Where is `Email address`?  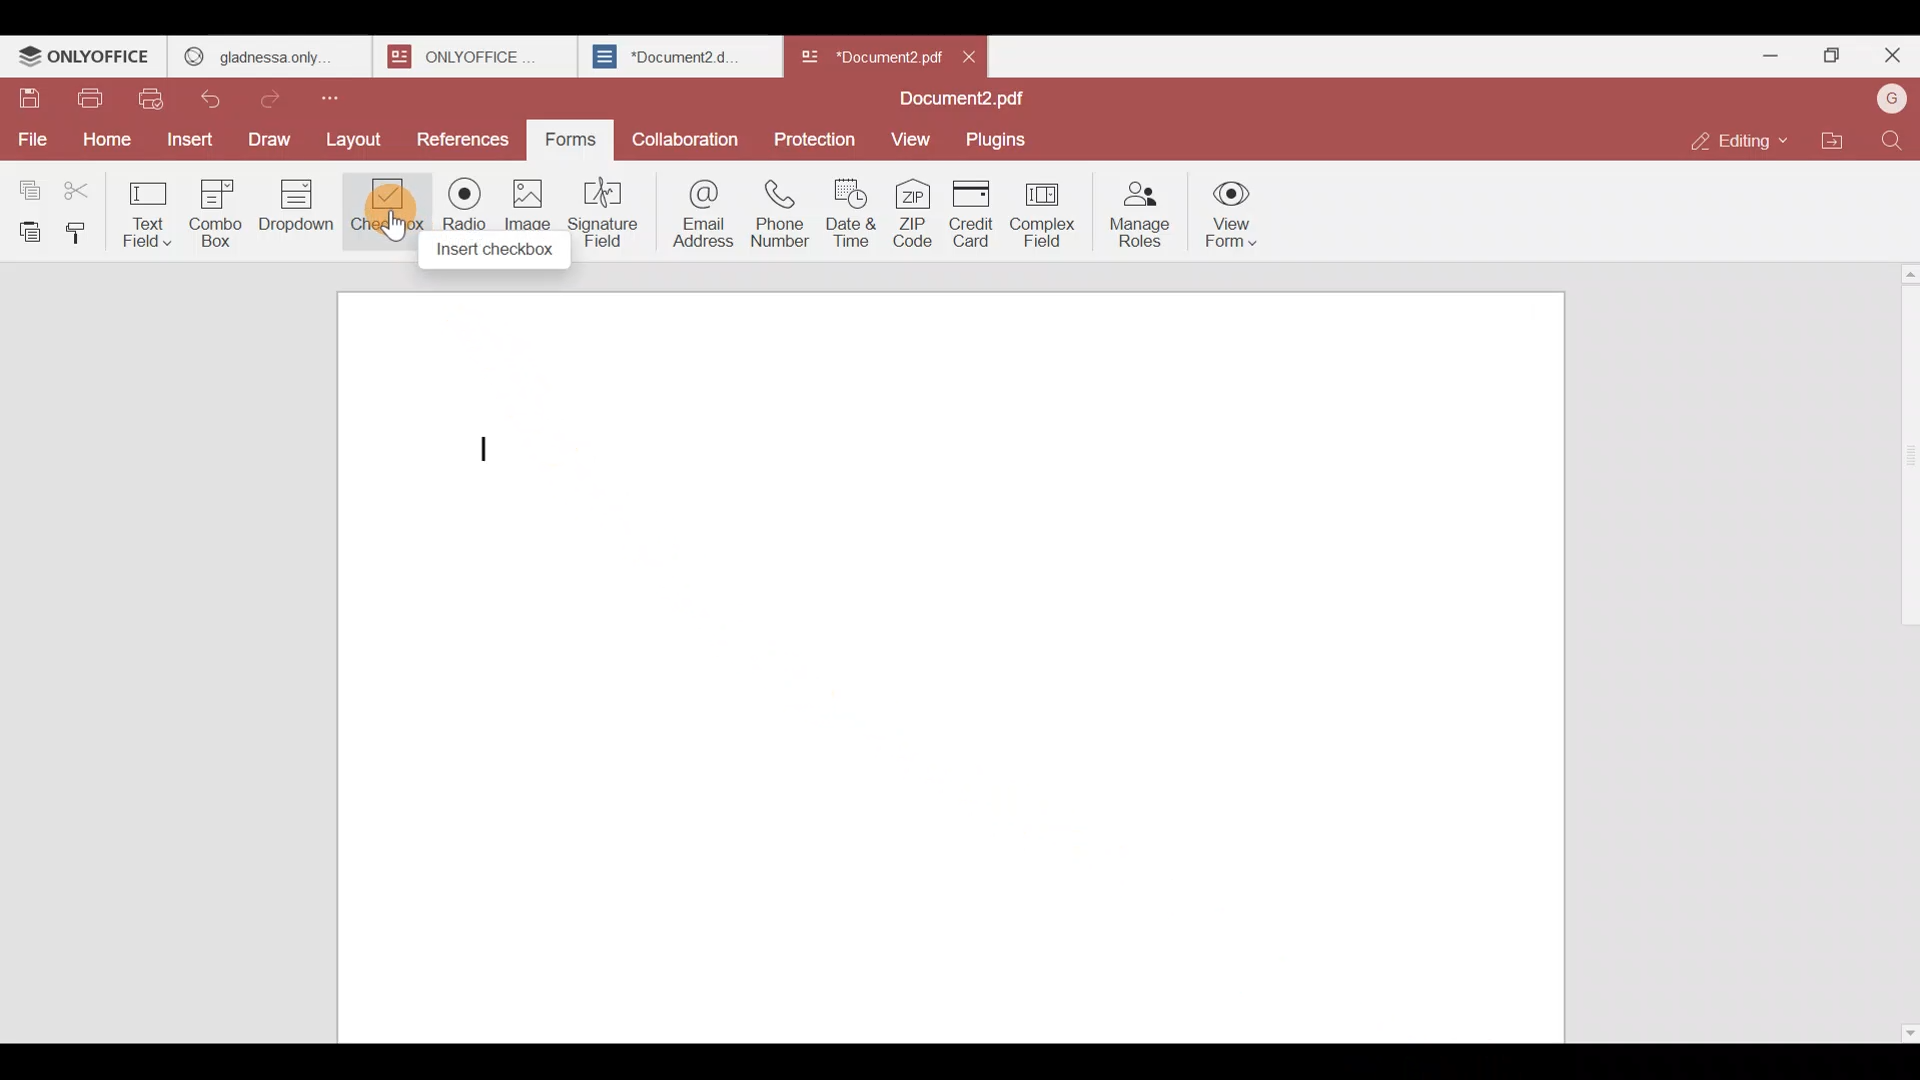
Email address is located at coordinates (699, 211).